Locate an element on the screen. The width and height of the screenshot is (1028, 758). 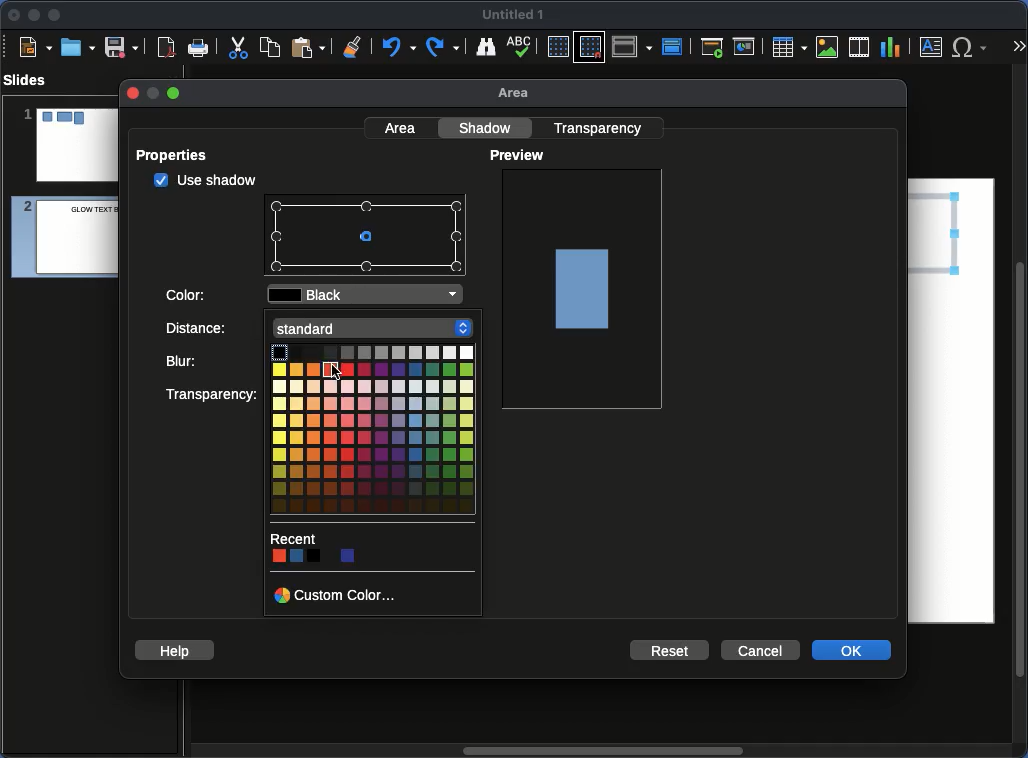
Undo is located at coordinates (397, 47).